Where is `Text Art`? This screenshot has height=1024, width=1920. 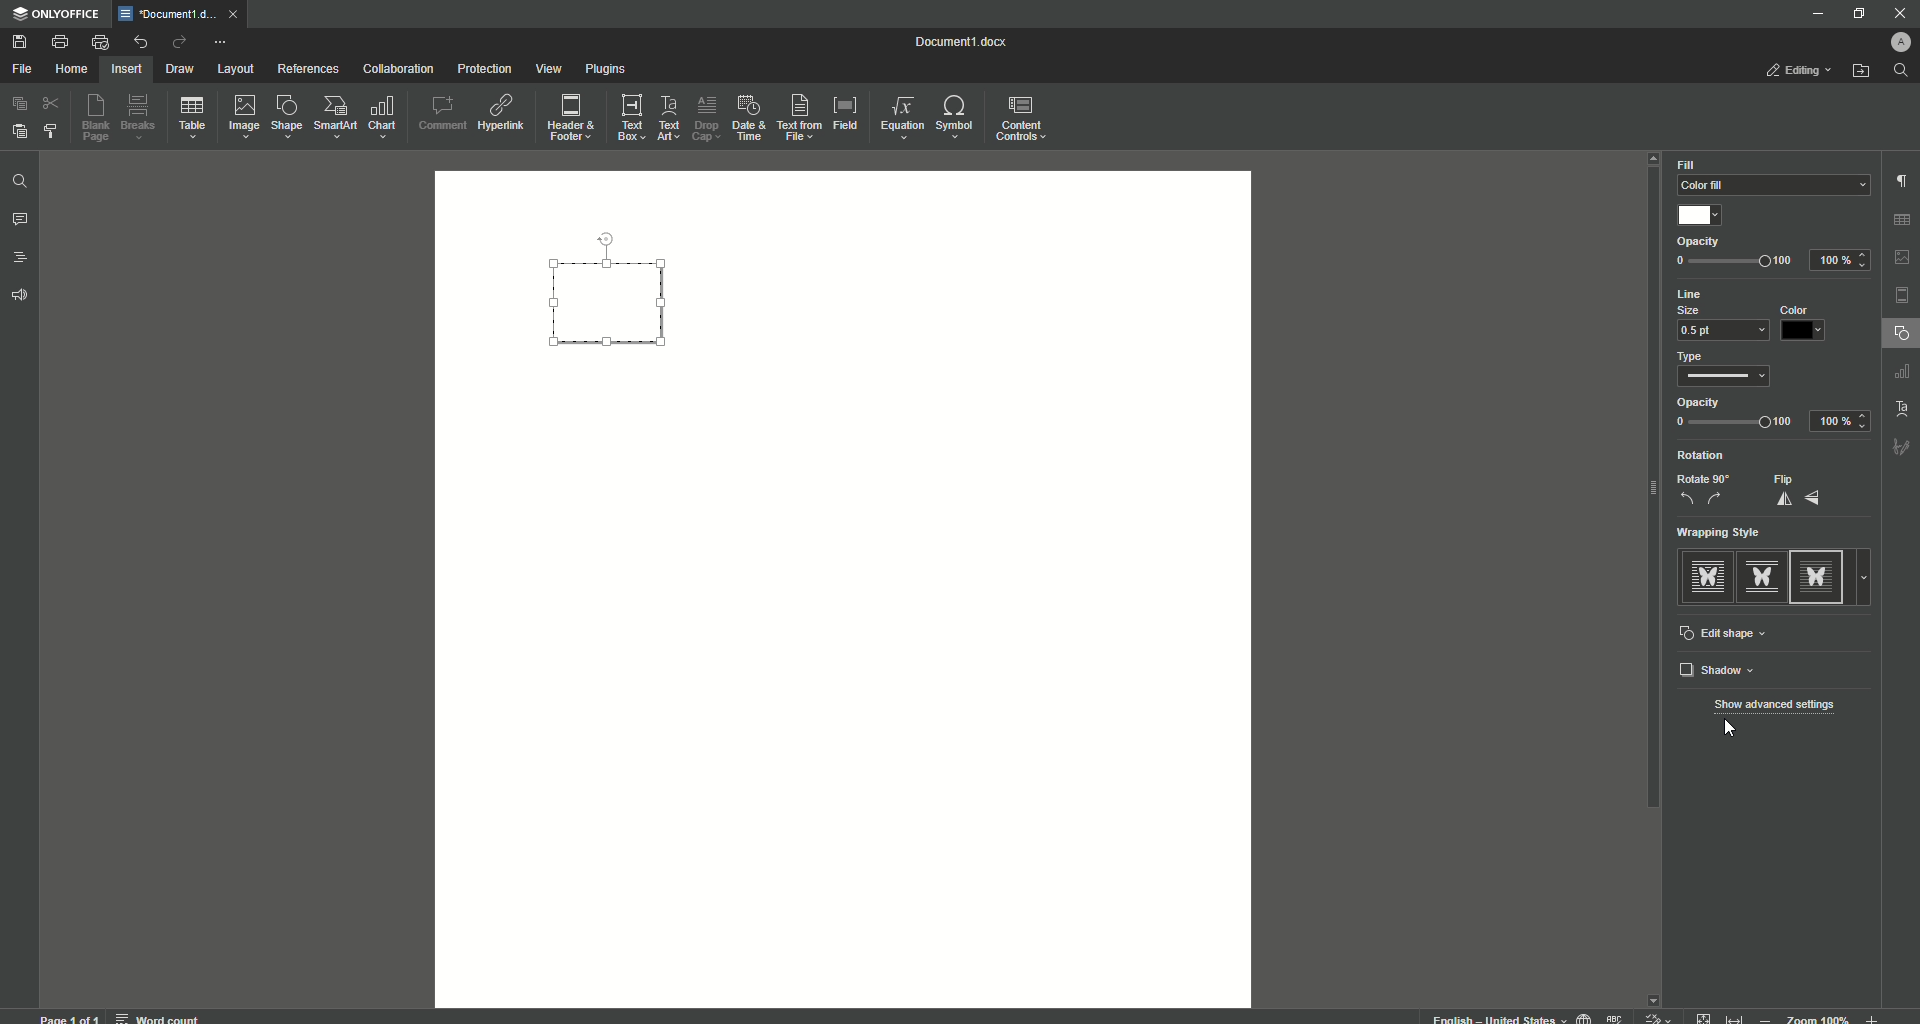 Text Art is located at coordinates (666, 120).